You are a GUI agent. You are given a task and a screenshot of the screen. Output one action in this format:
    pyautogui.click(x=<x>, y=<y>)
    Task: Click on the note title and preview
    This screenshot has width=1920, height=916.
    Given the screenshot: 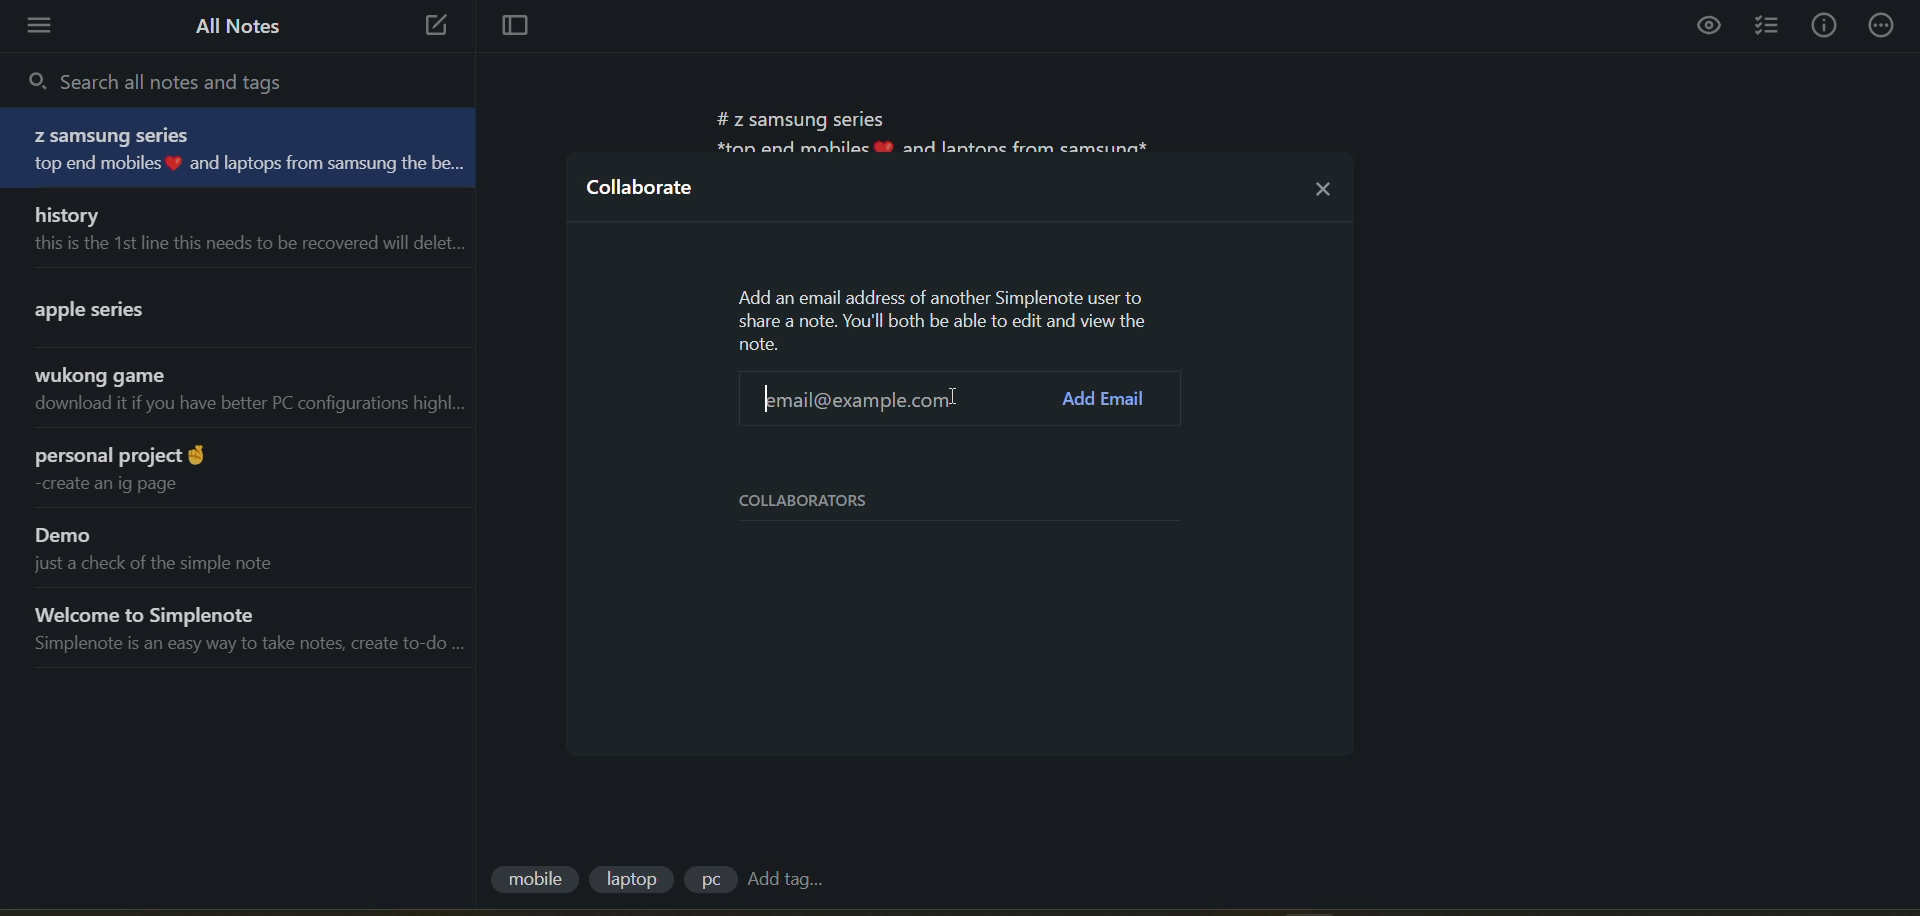 What is the action you would take?
    pyautogui.click(x=235, y=394)
    